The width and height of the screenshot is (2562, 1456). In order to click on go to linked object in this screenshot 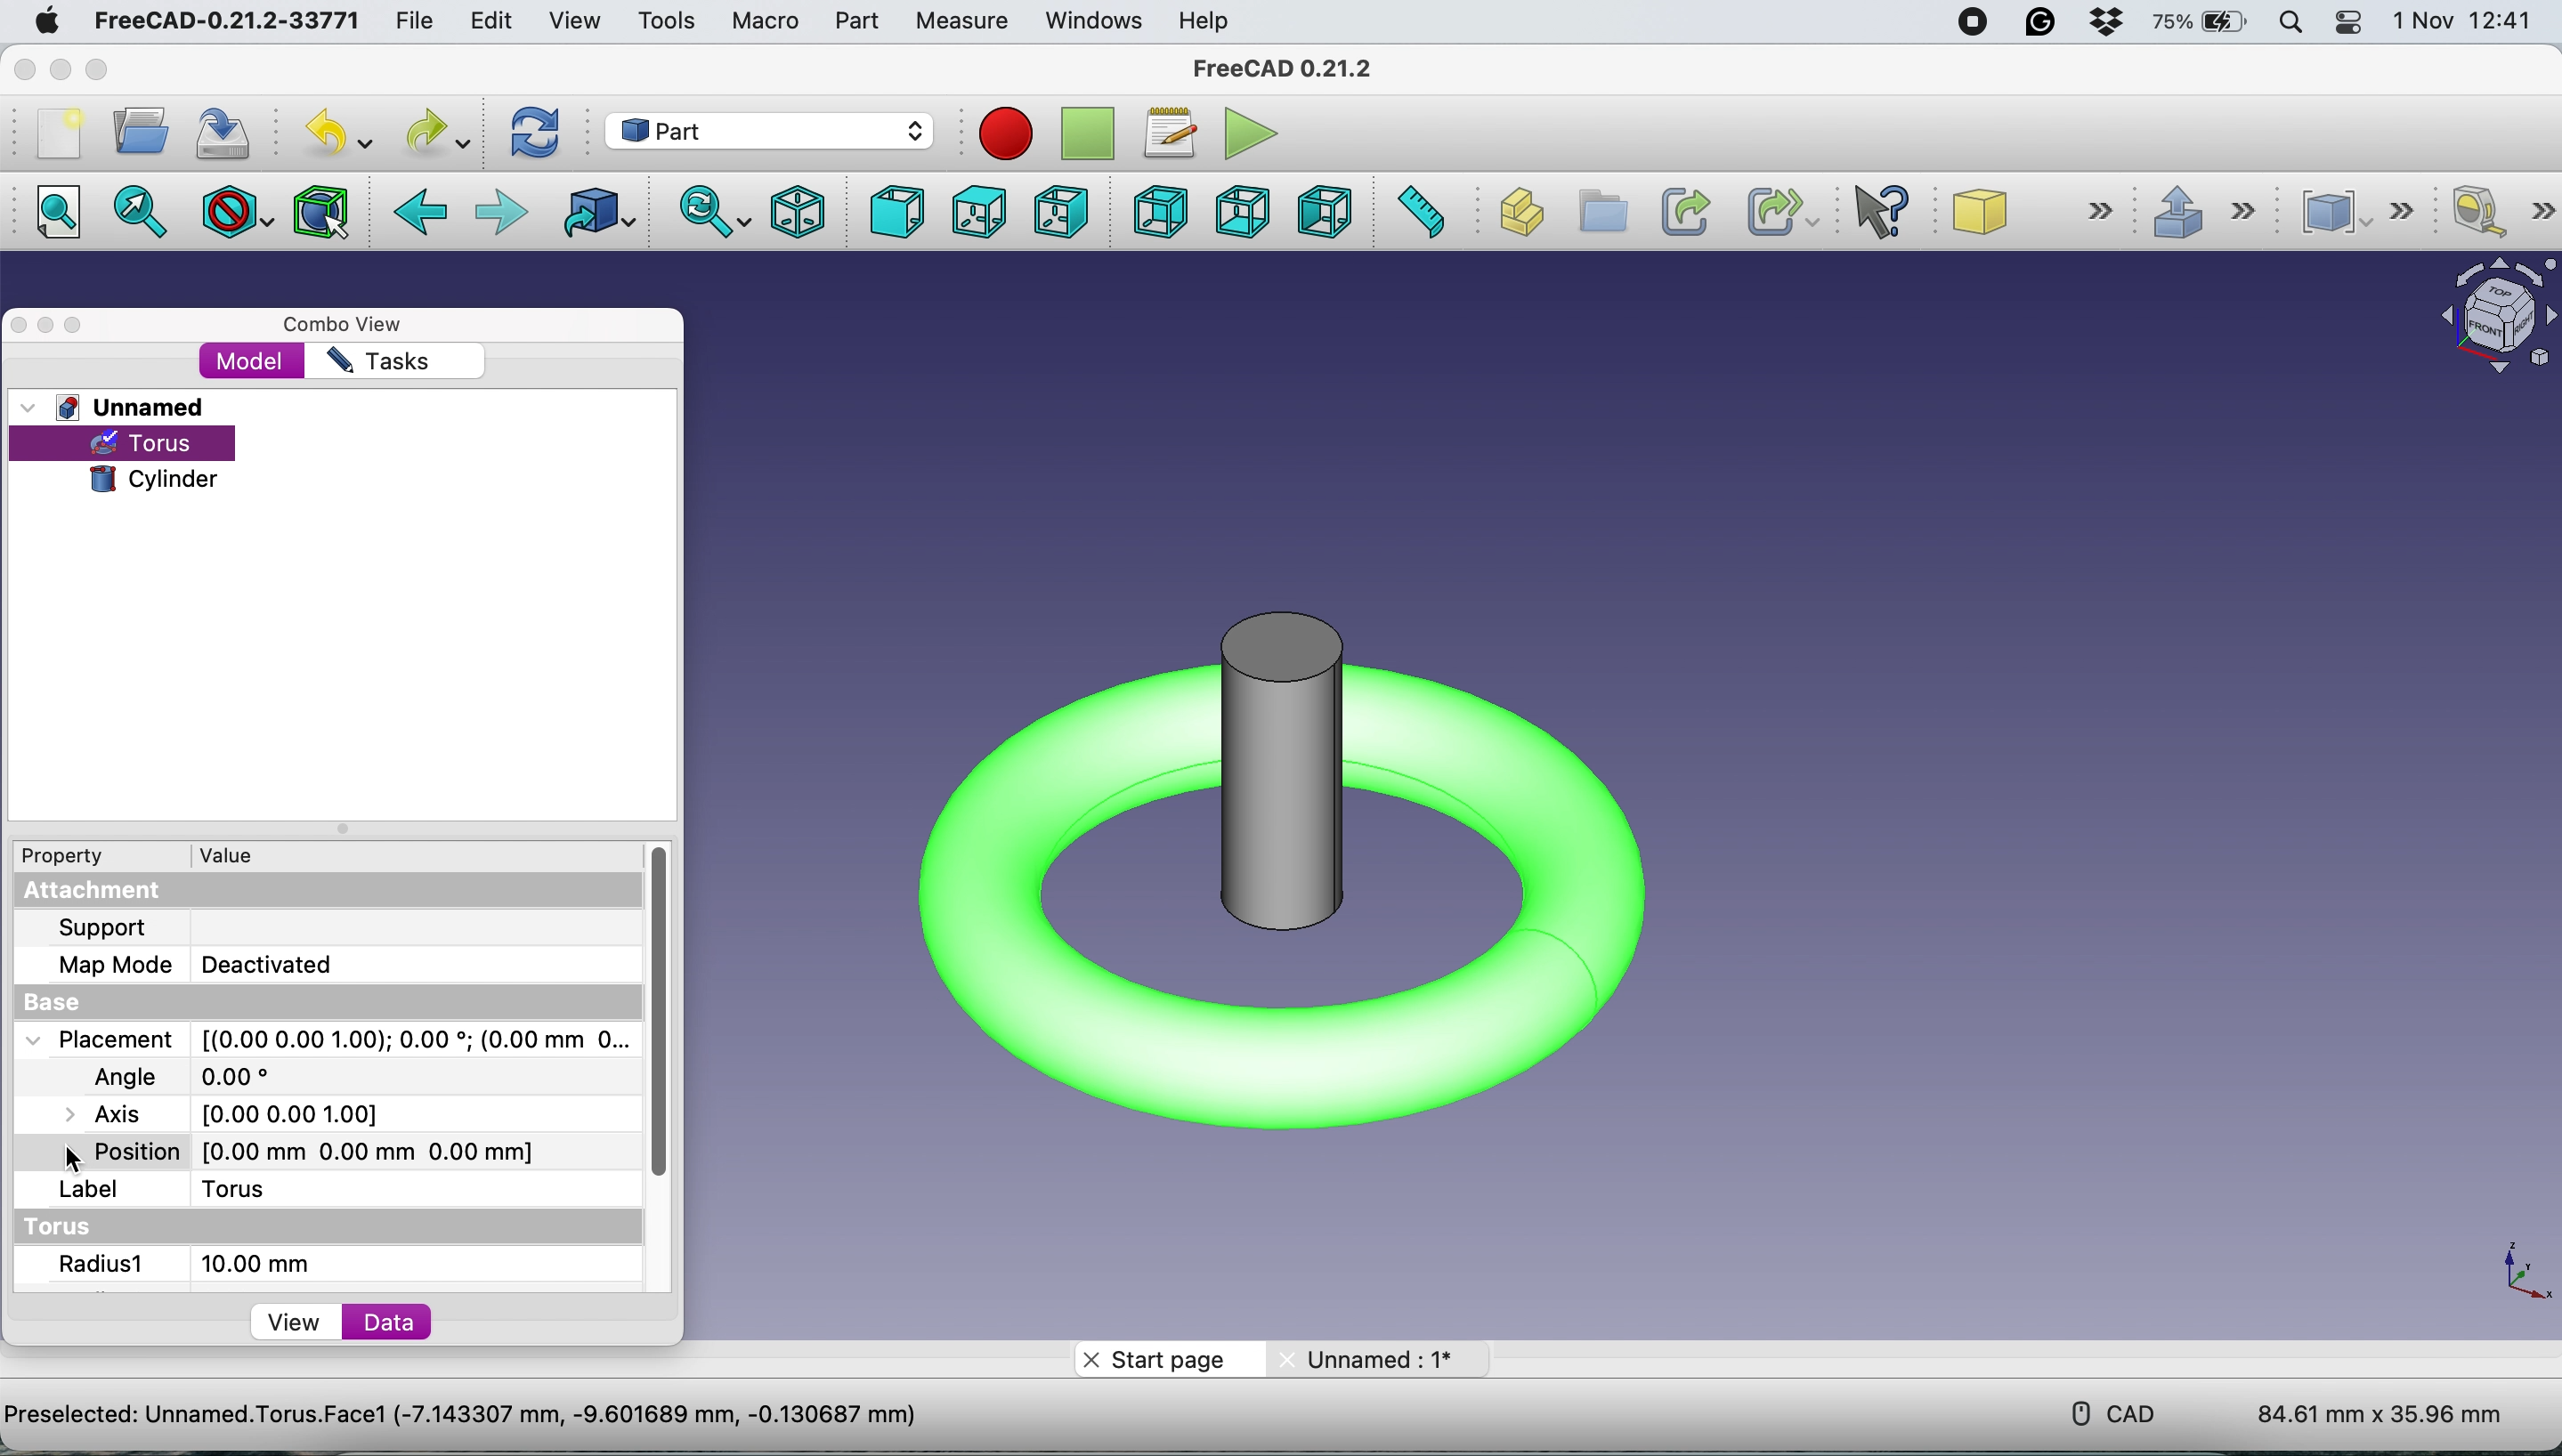, I will do `click(603, 219)`.